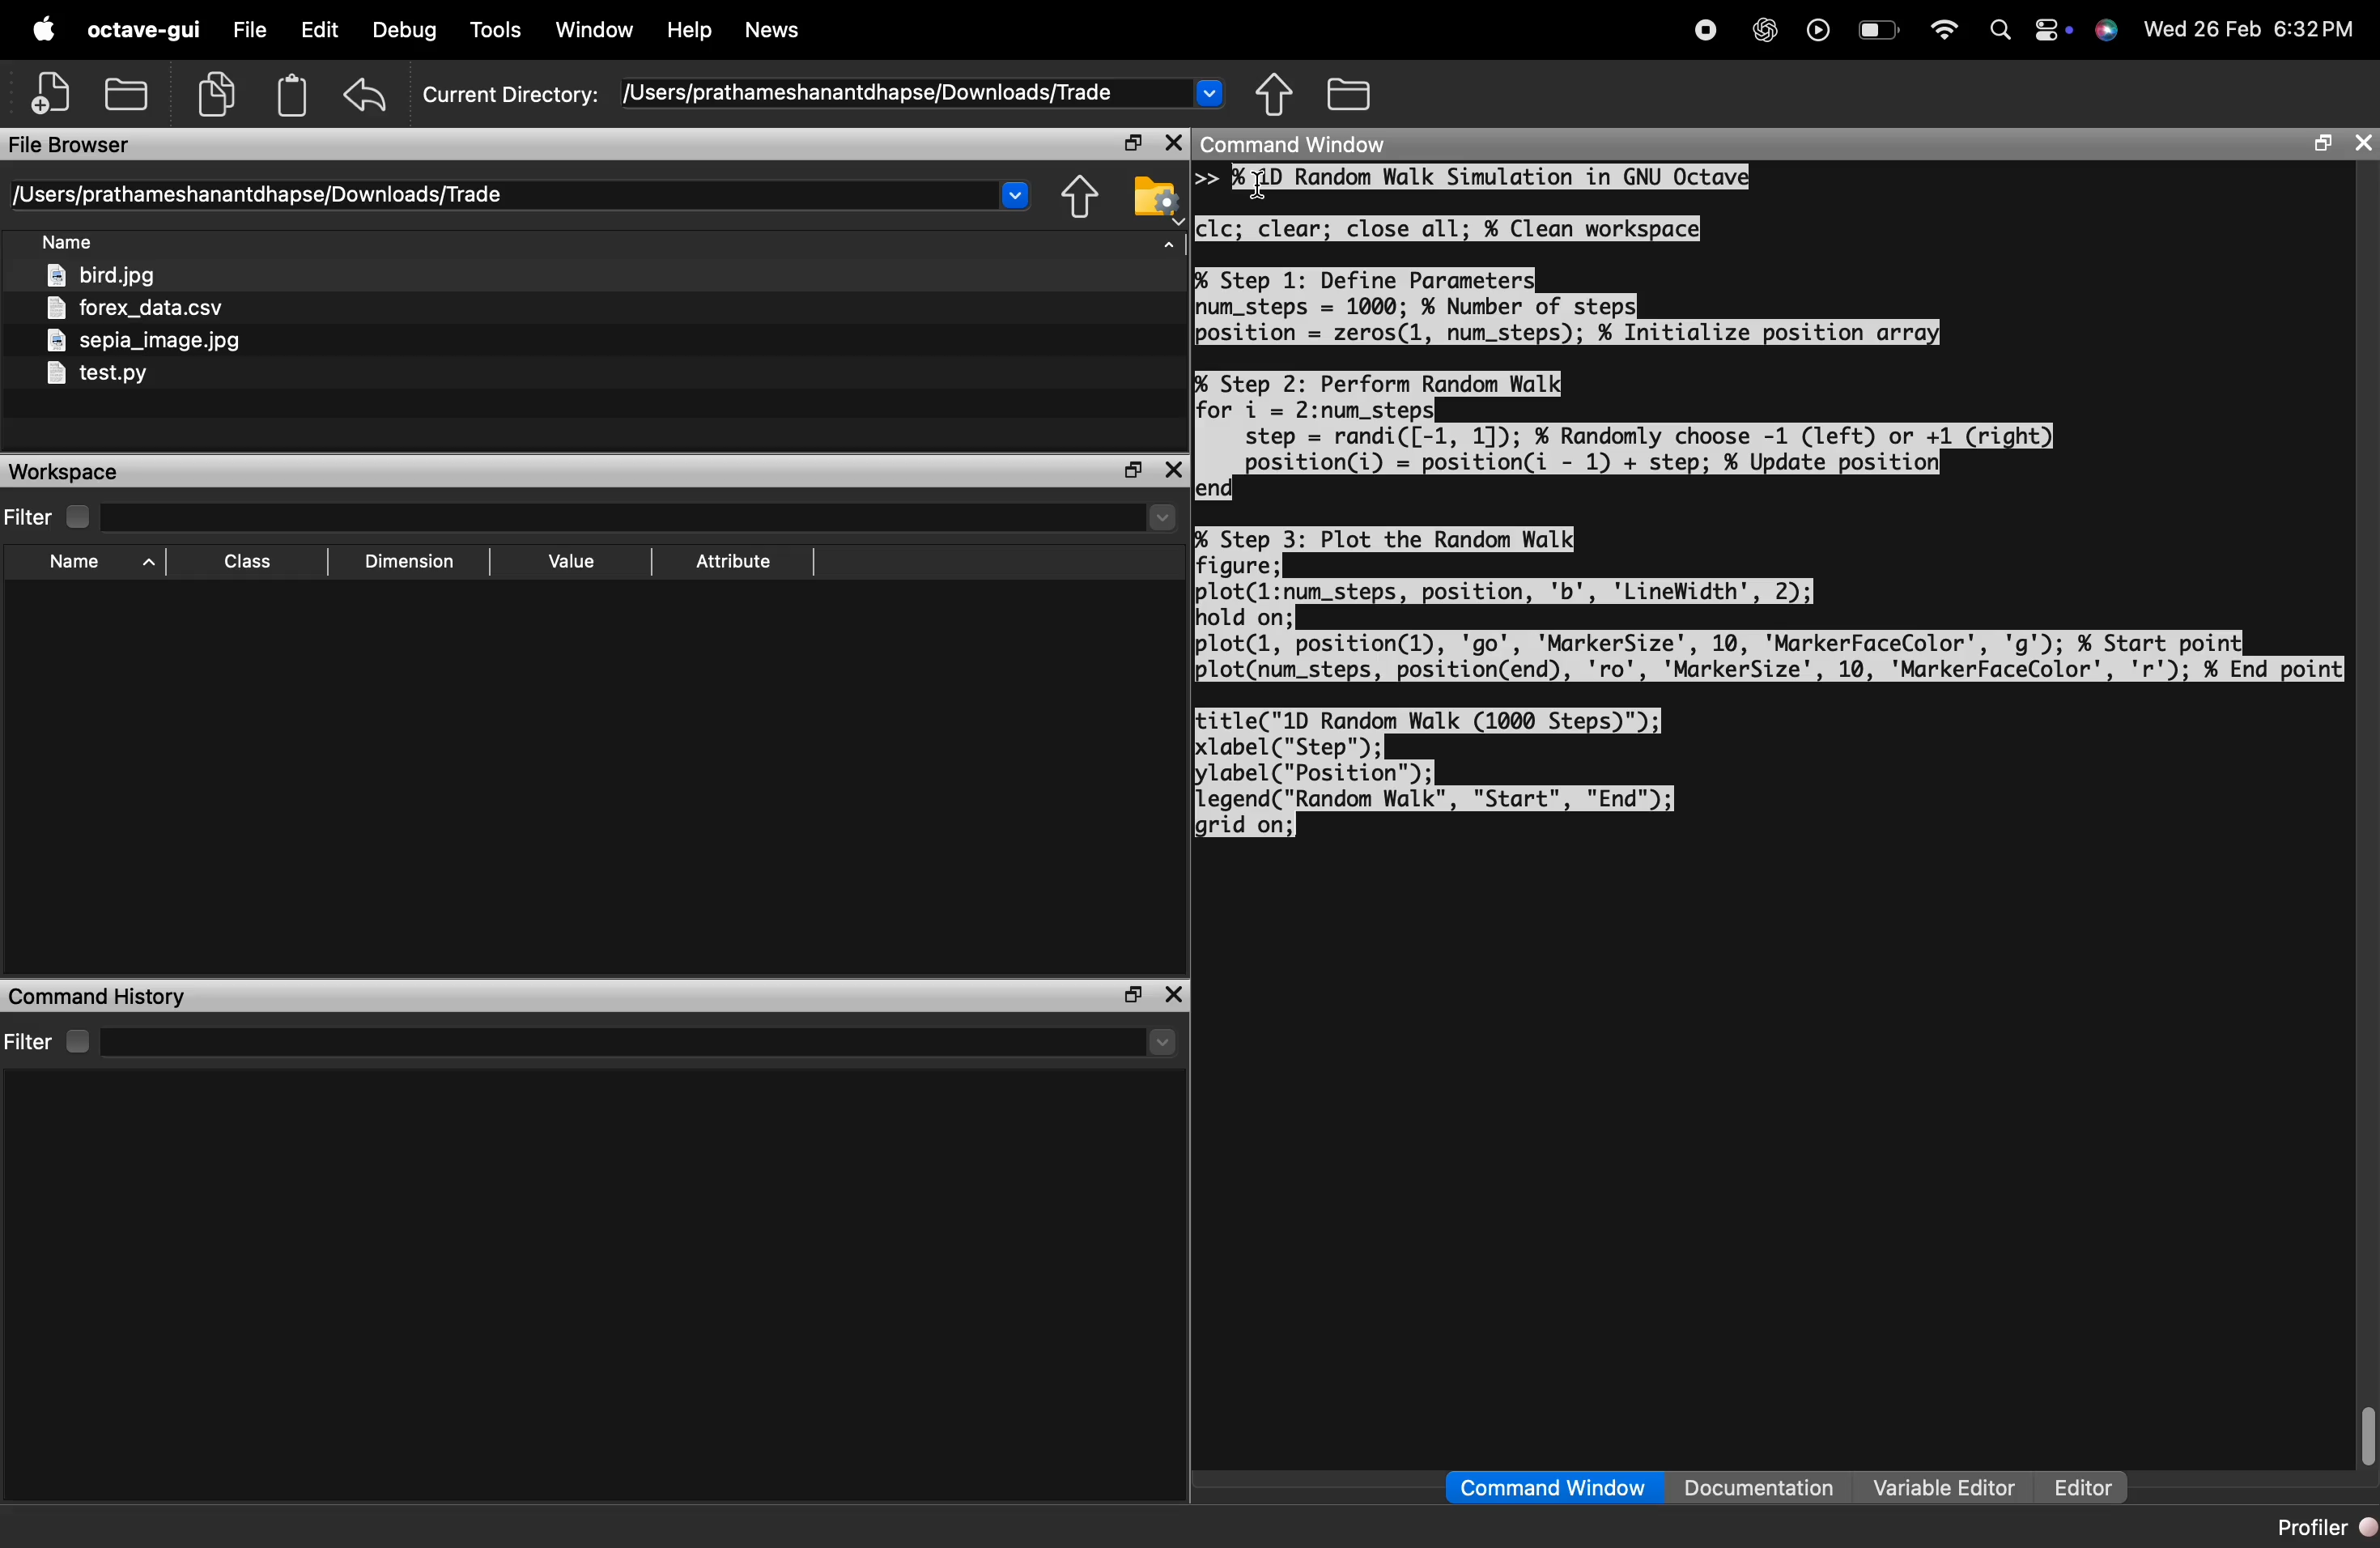  I want to click on close, so click(1172, 143).